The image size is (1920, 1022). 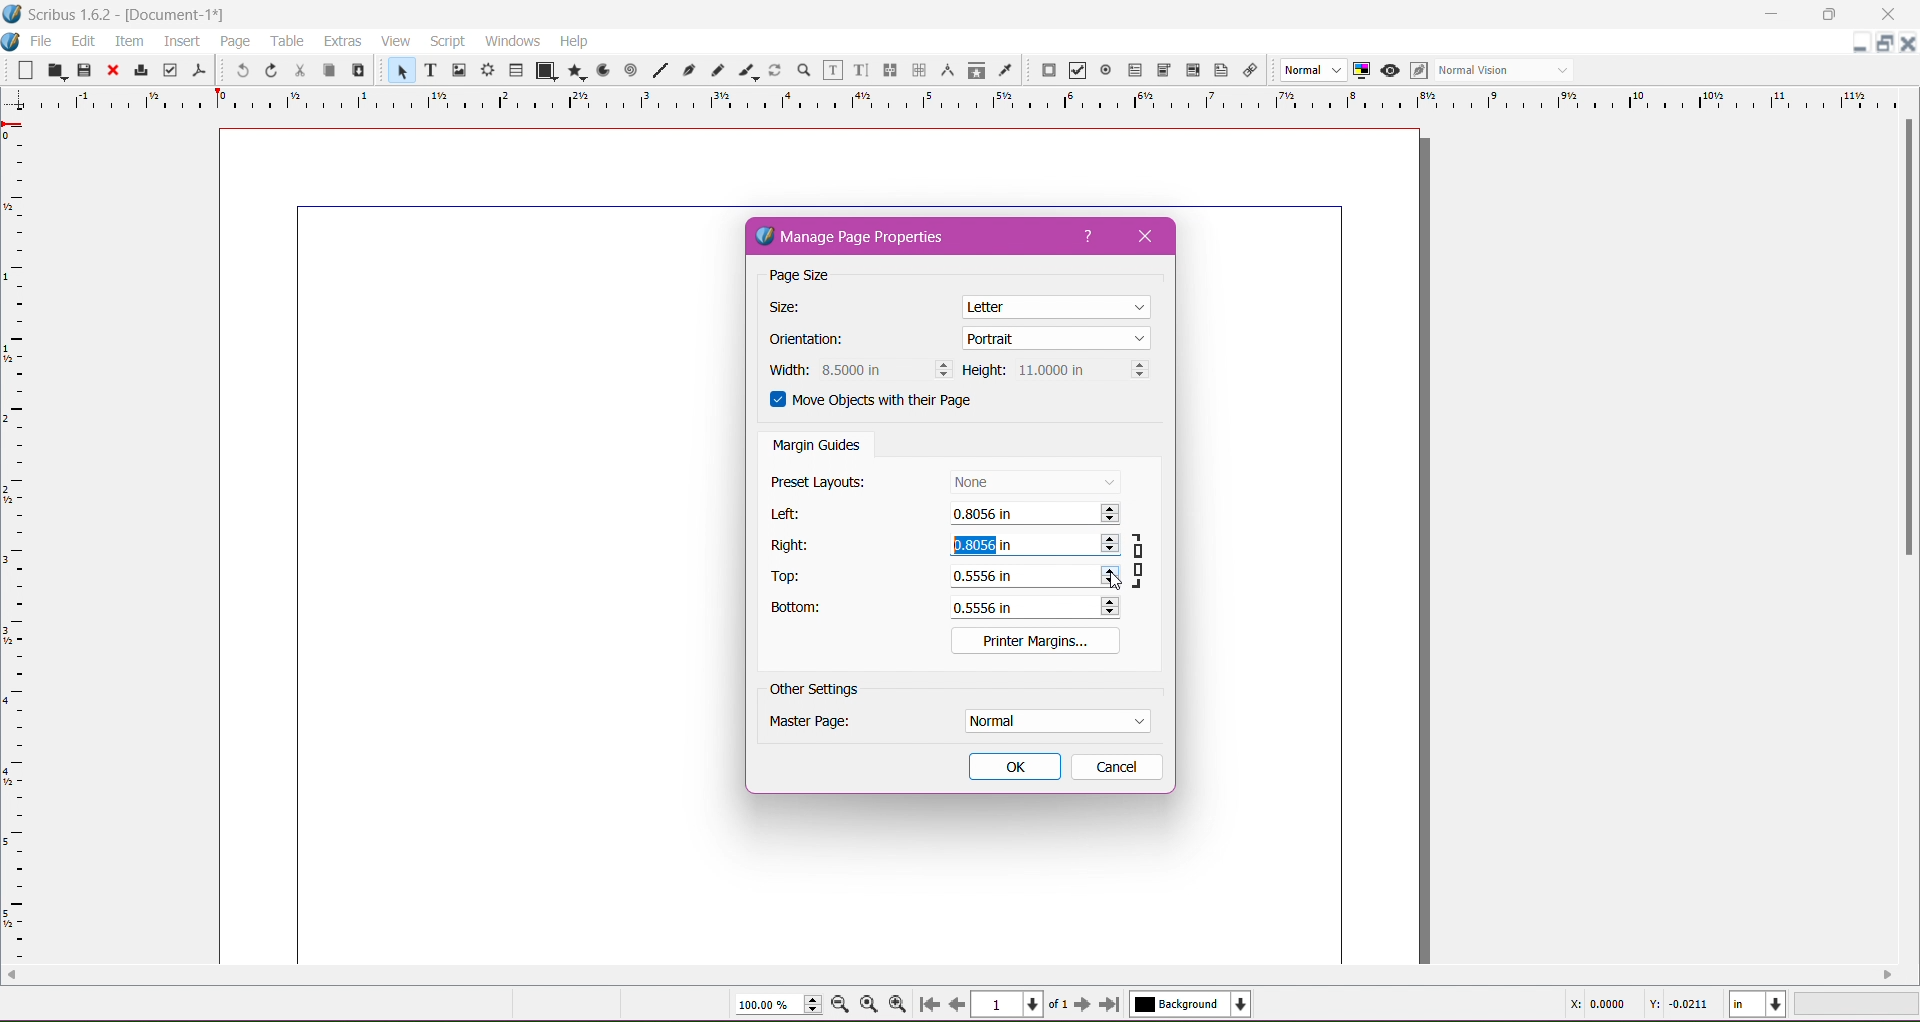 I want to click on Line, so click(x=660, y=68).